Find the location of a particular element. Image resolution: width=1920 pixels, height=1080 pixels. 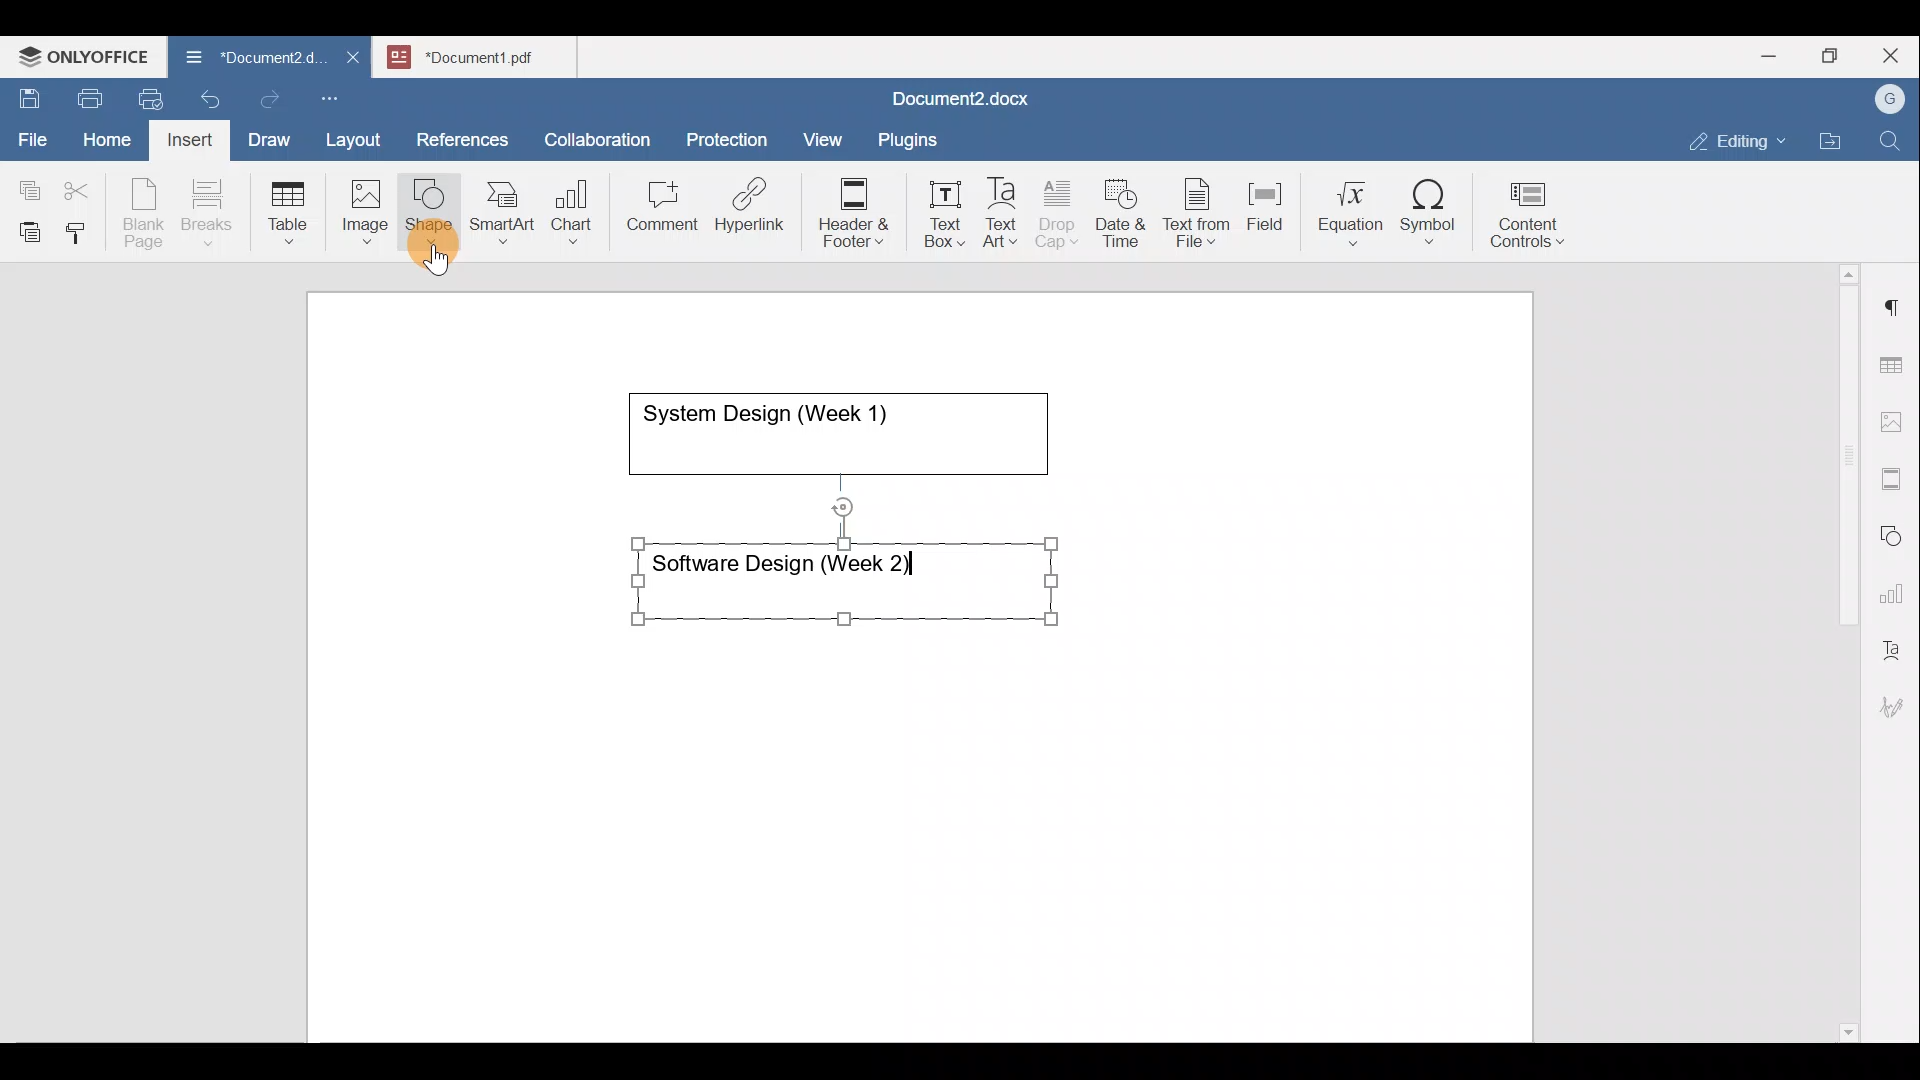

Working area is located at coordinates (928, 673).